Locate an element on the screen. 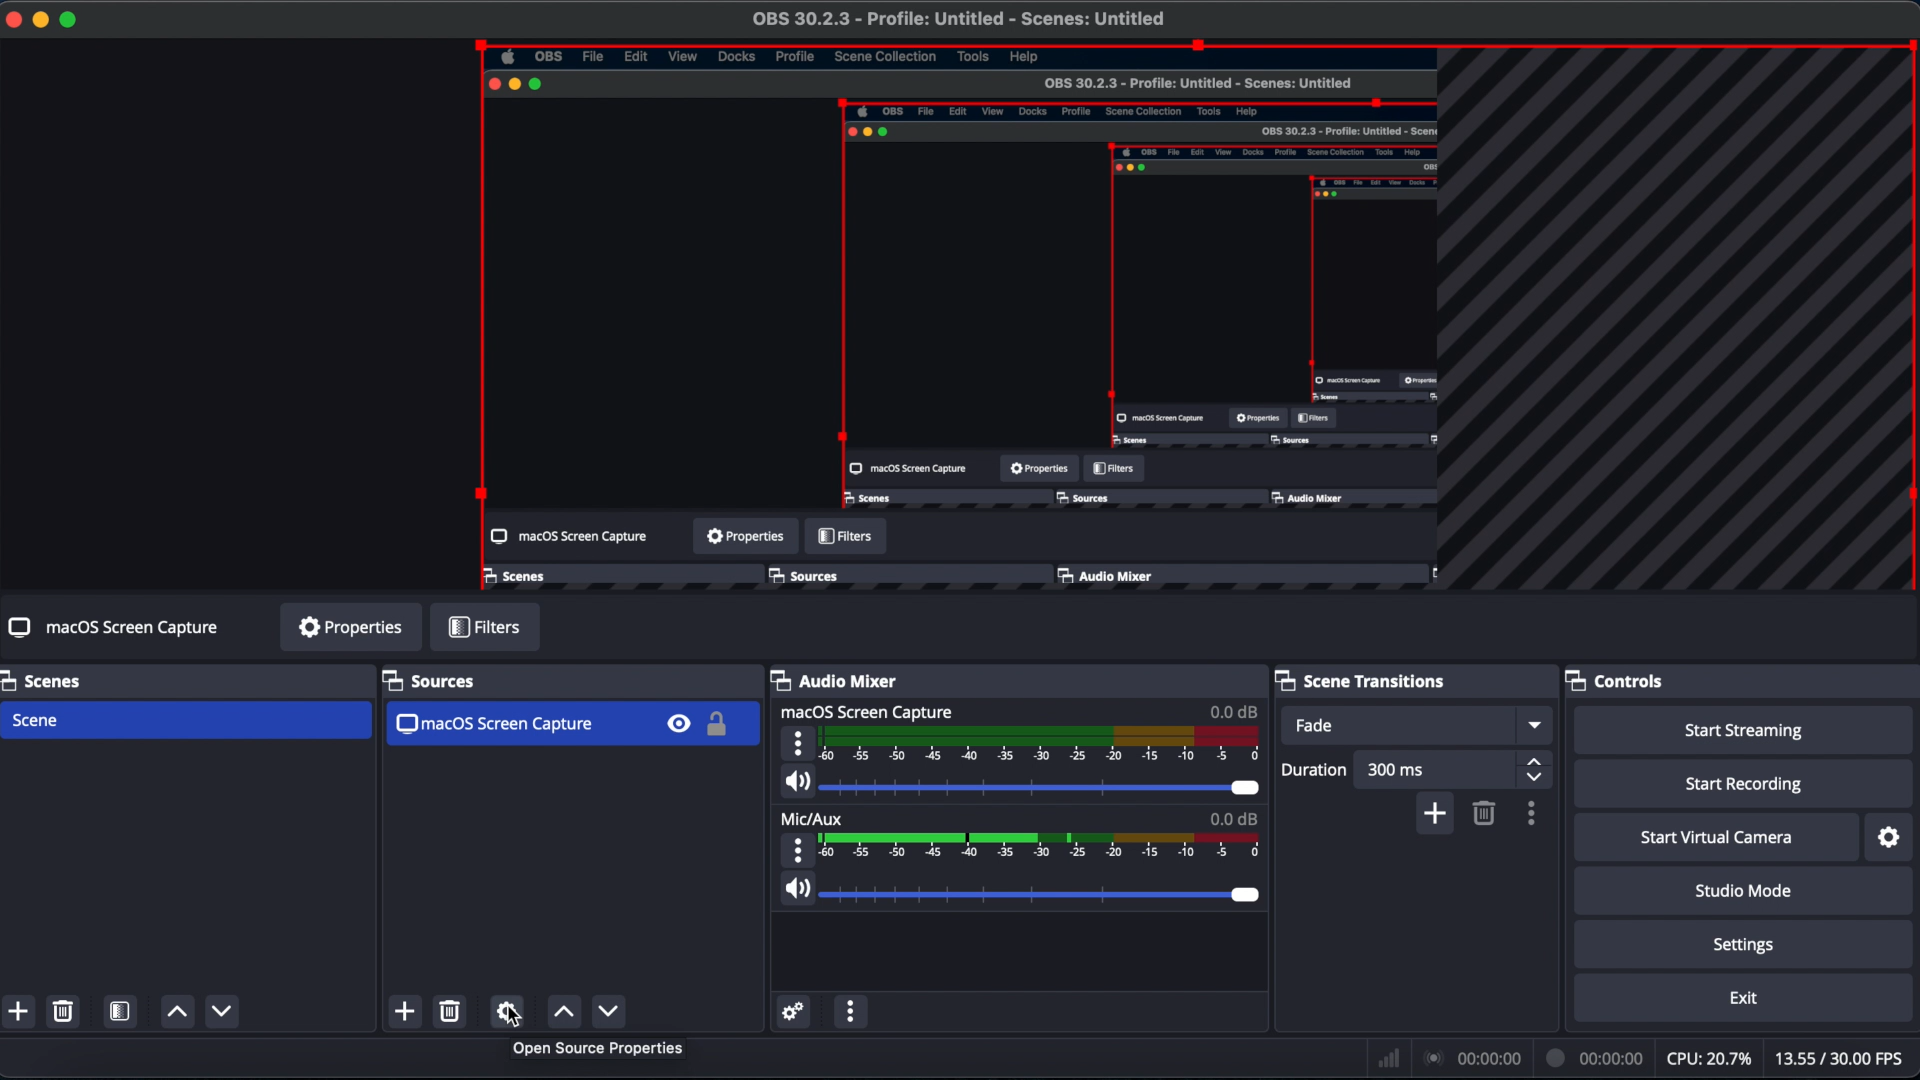 This screenshot has height=1080, width=1920. source properties is located at coordinates (506, 1011).